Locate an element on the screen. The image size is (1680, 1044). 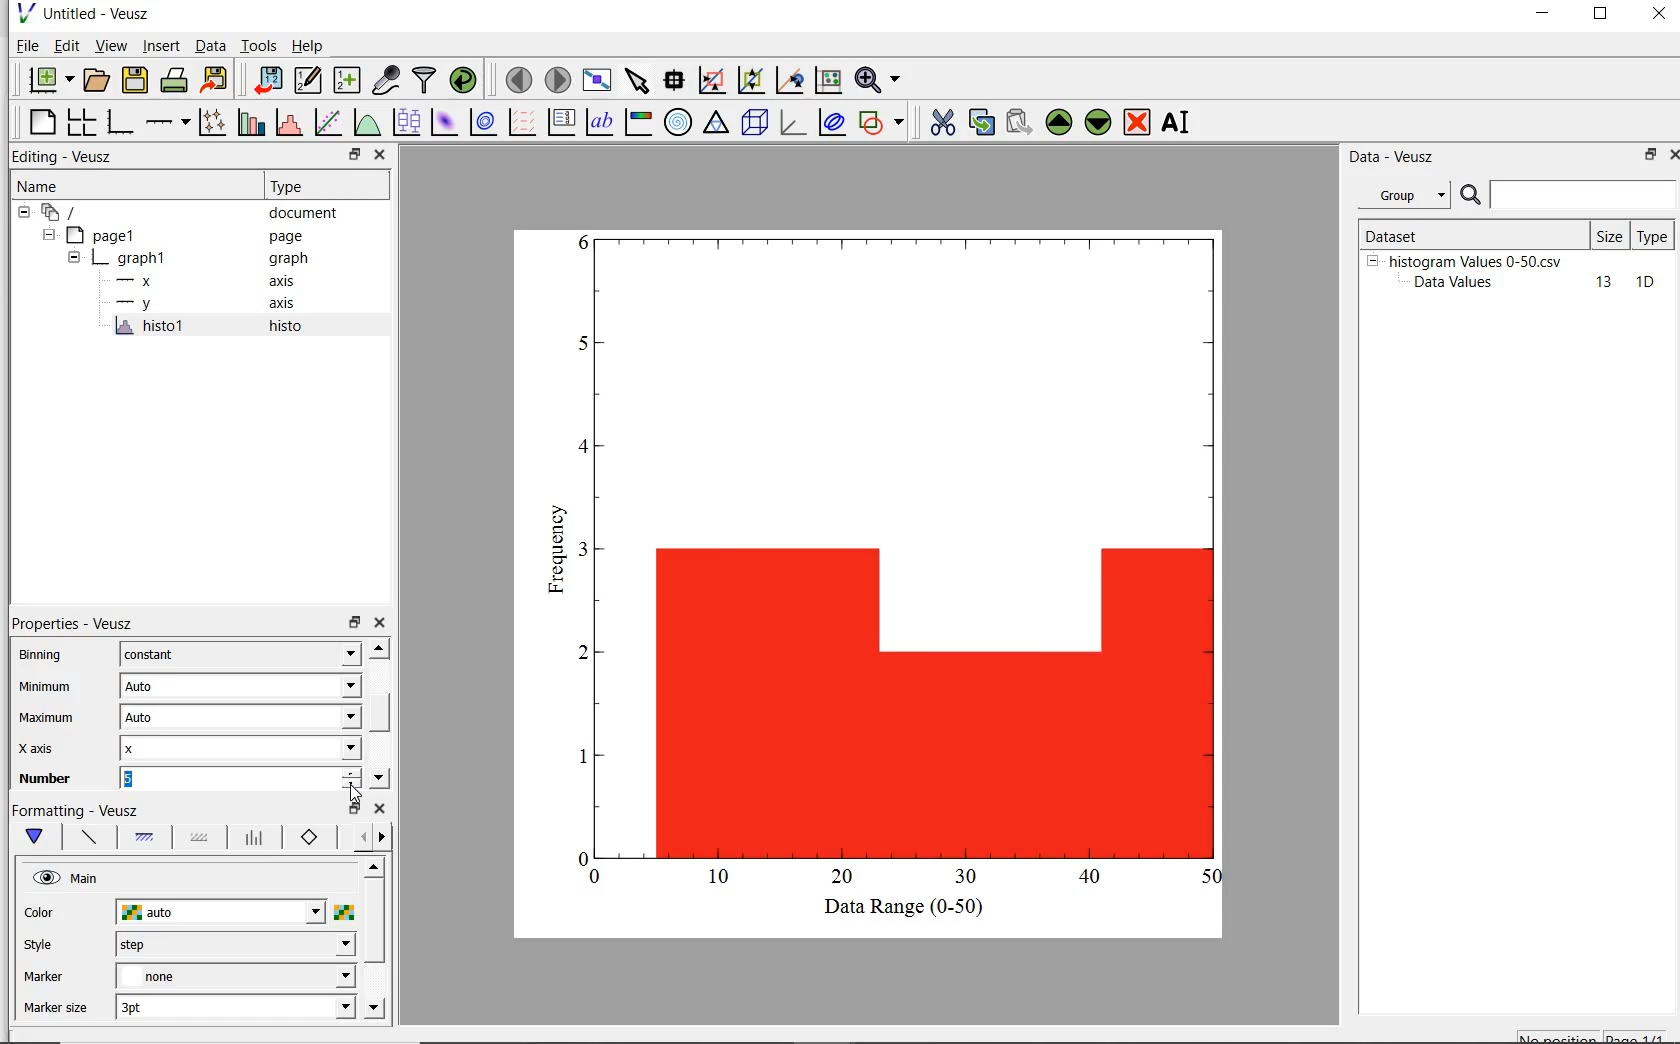
help is located at coordinates (311, 46).